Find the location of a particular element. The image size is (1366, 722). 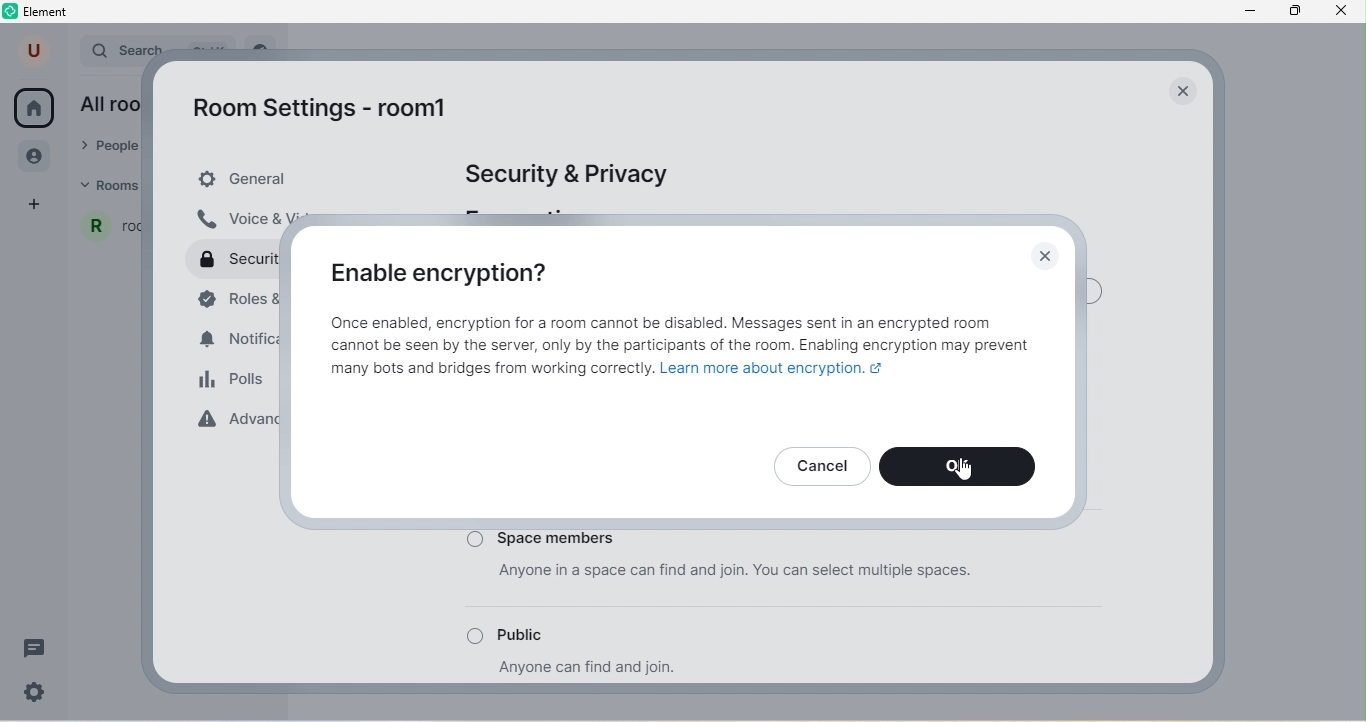

cancel is located at coordinates (823, 466).